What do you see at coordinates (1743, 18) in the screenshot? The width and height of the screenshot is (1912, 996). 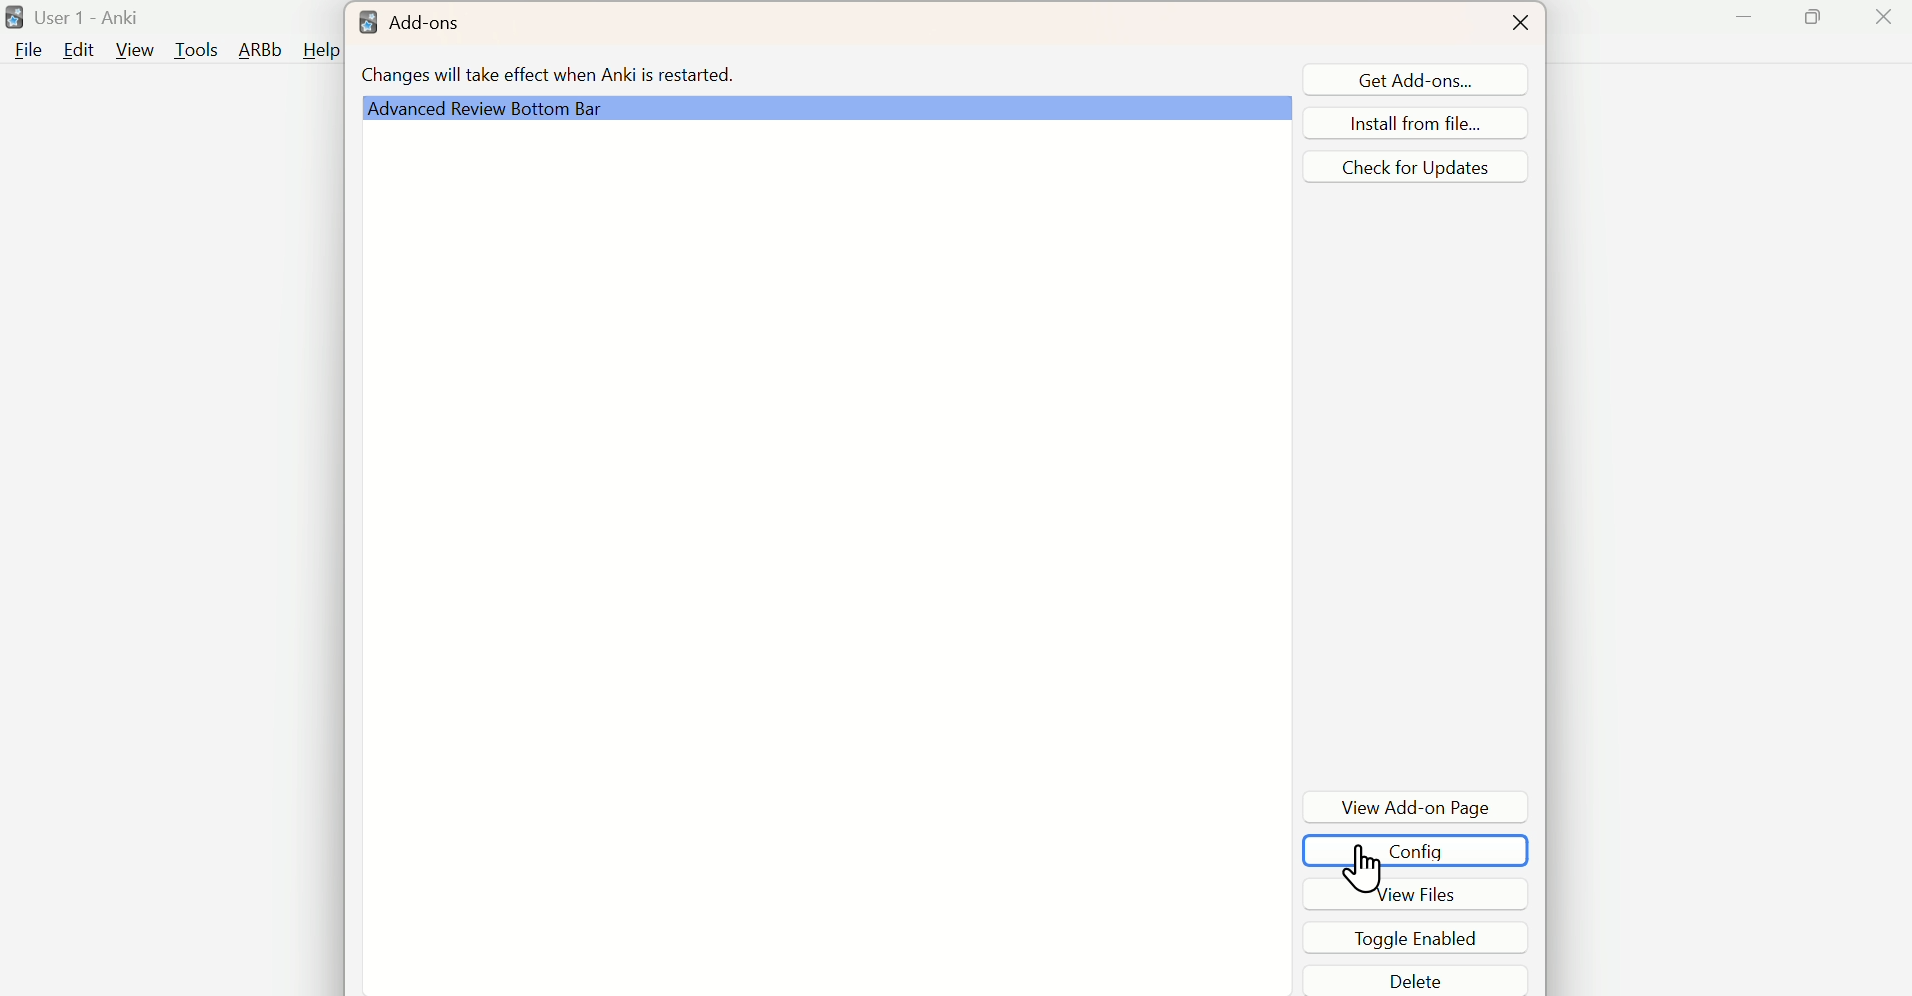 I see `Minimize` at bounding box center [1743, 18].